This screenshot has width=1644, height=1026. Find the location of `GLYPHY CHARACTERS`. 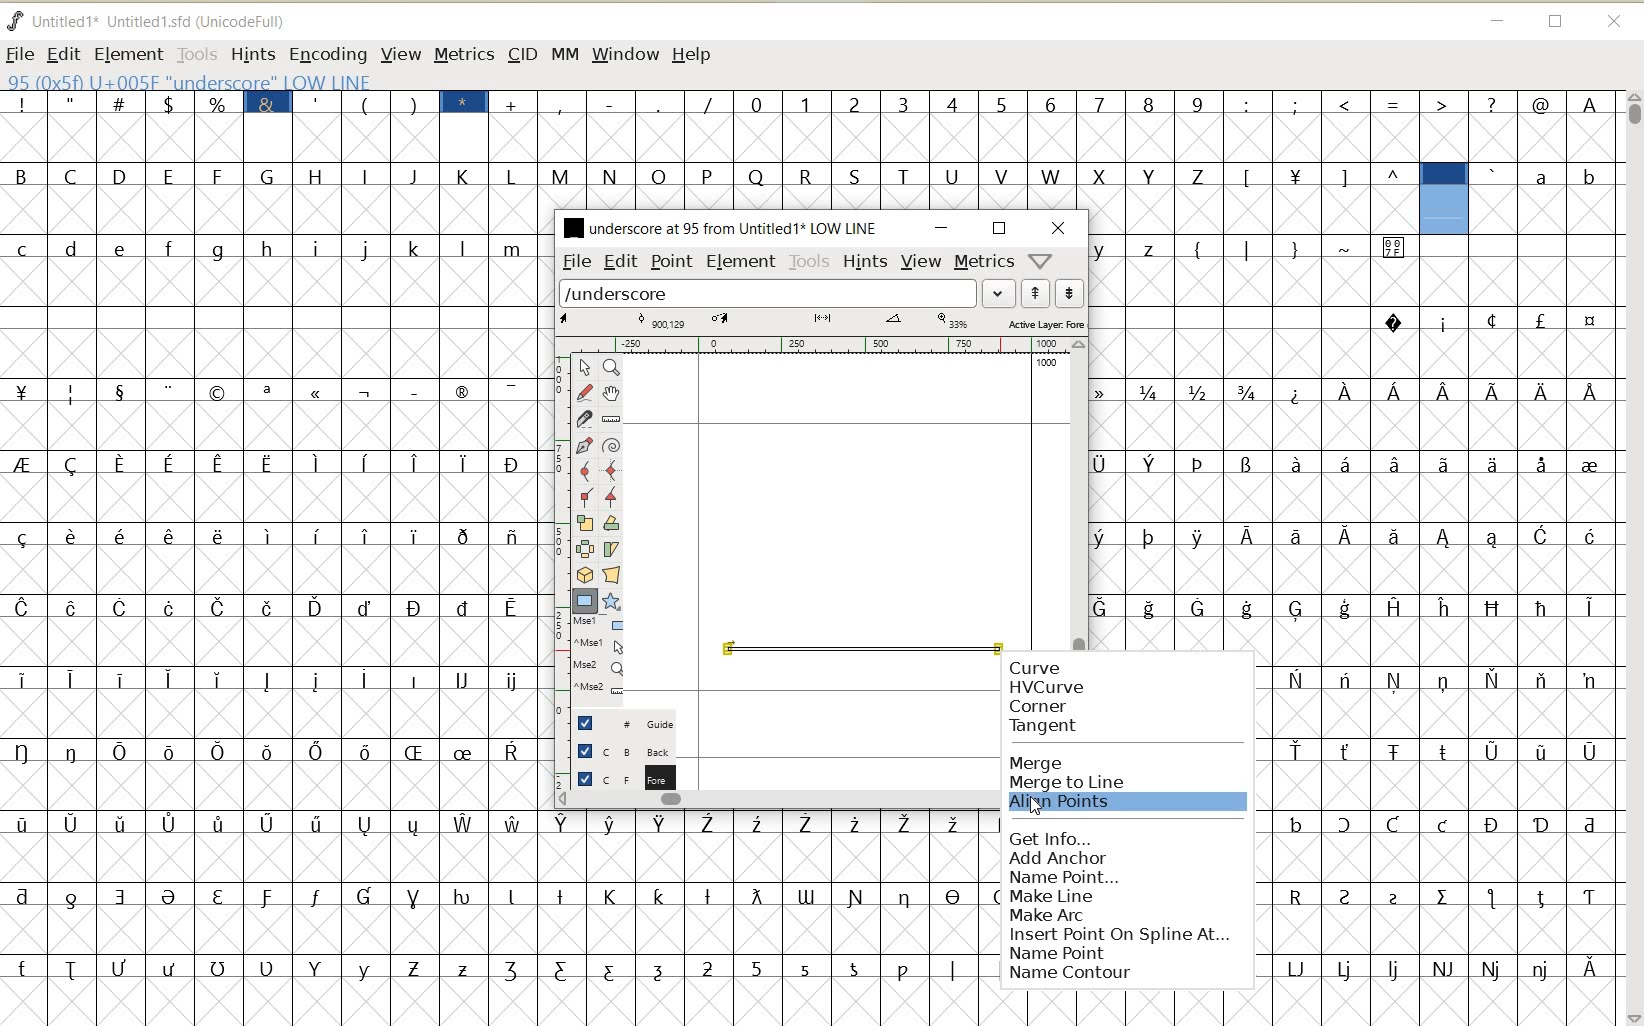

GLYPHY CHARACTERS is located at coordinates (814, 178).